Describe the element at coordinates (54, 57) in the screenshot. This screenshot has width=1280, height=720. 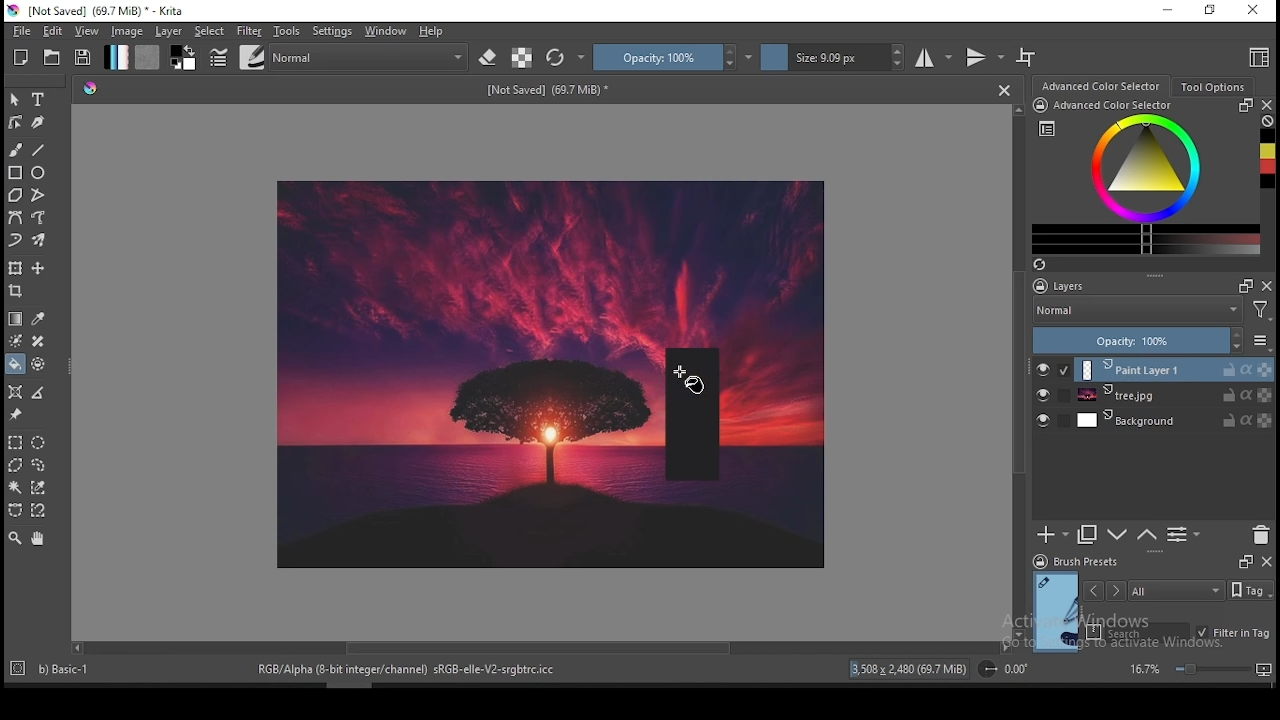
I see `open` at that location.